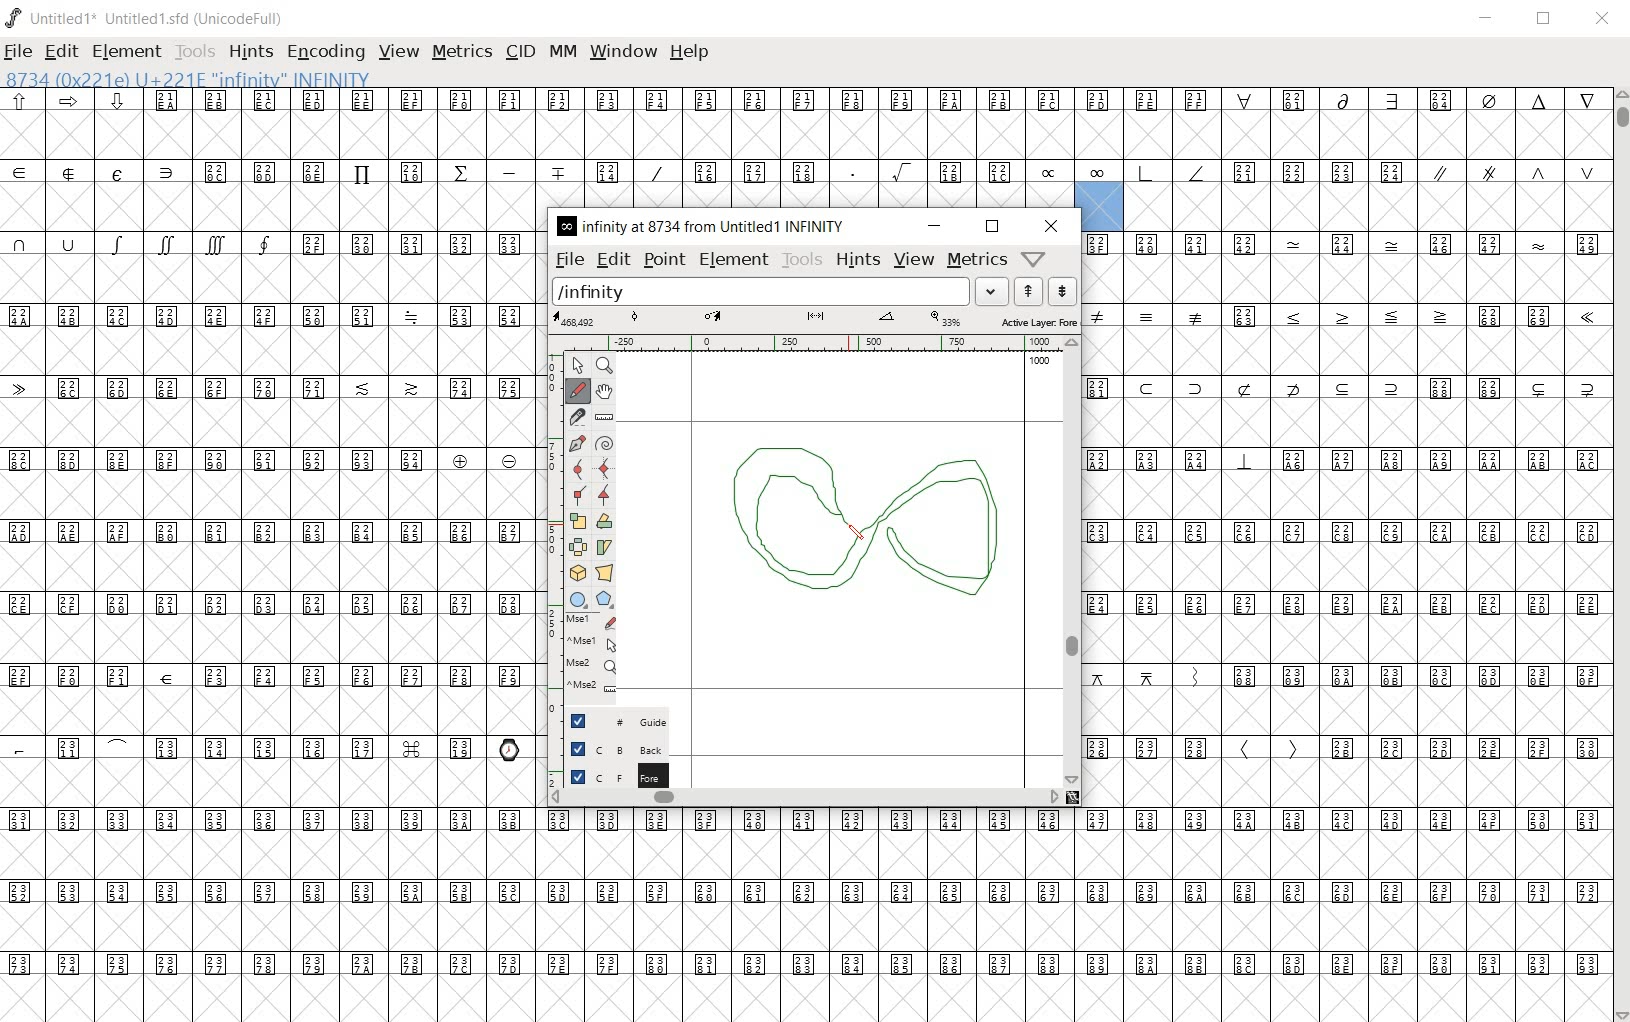 This screenshot has width=1630, height=1022. I want to click on Unicode code points, so click(1466, 245).